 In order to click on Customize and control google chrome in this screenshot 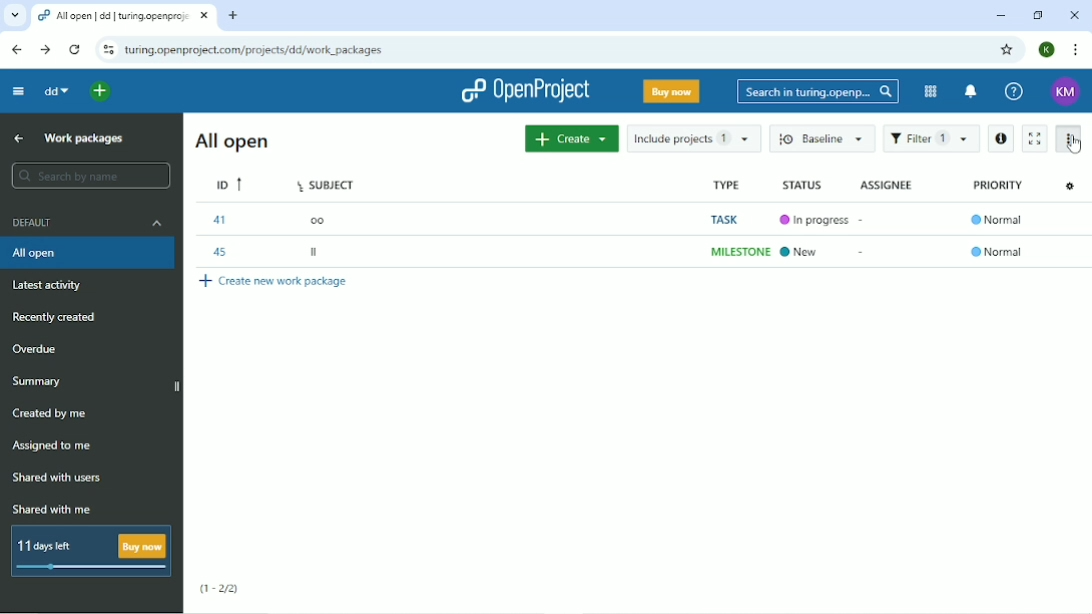, I will do `click(1074, 49)`.